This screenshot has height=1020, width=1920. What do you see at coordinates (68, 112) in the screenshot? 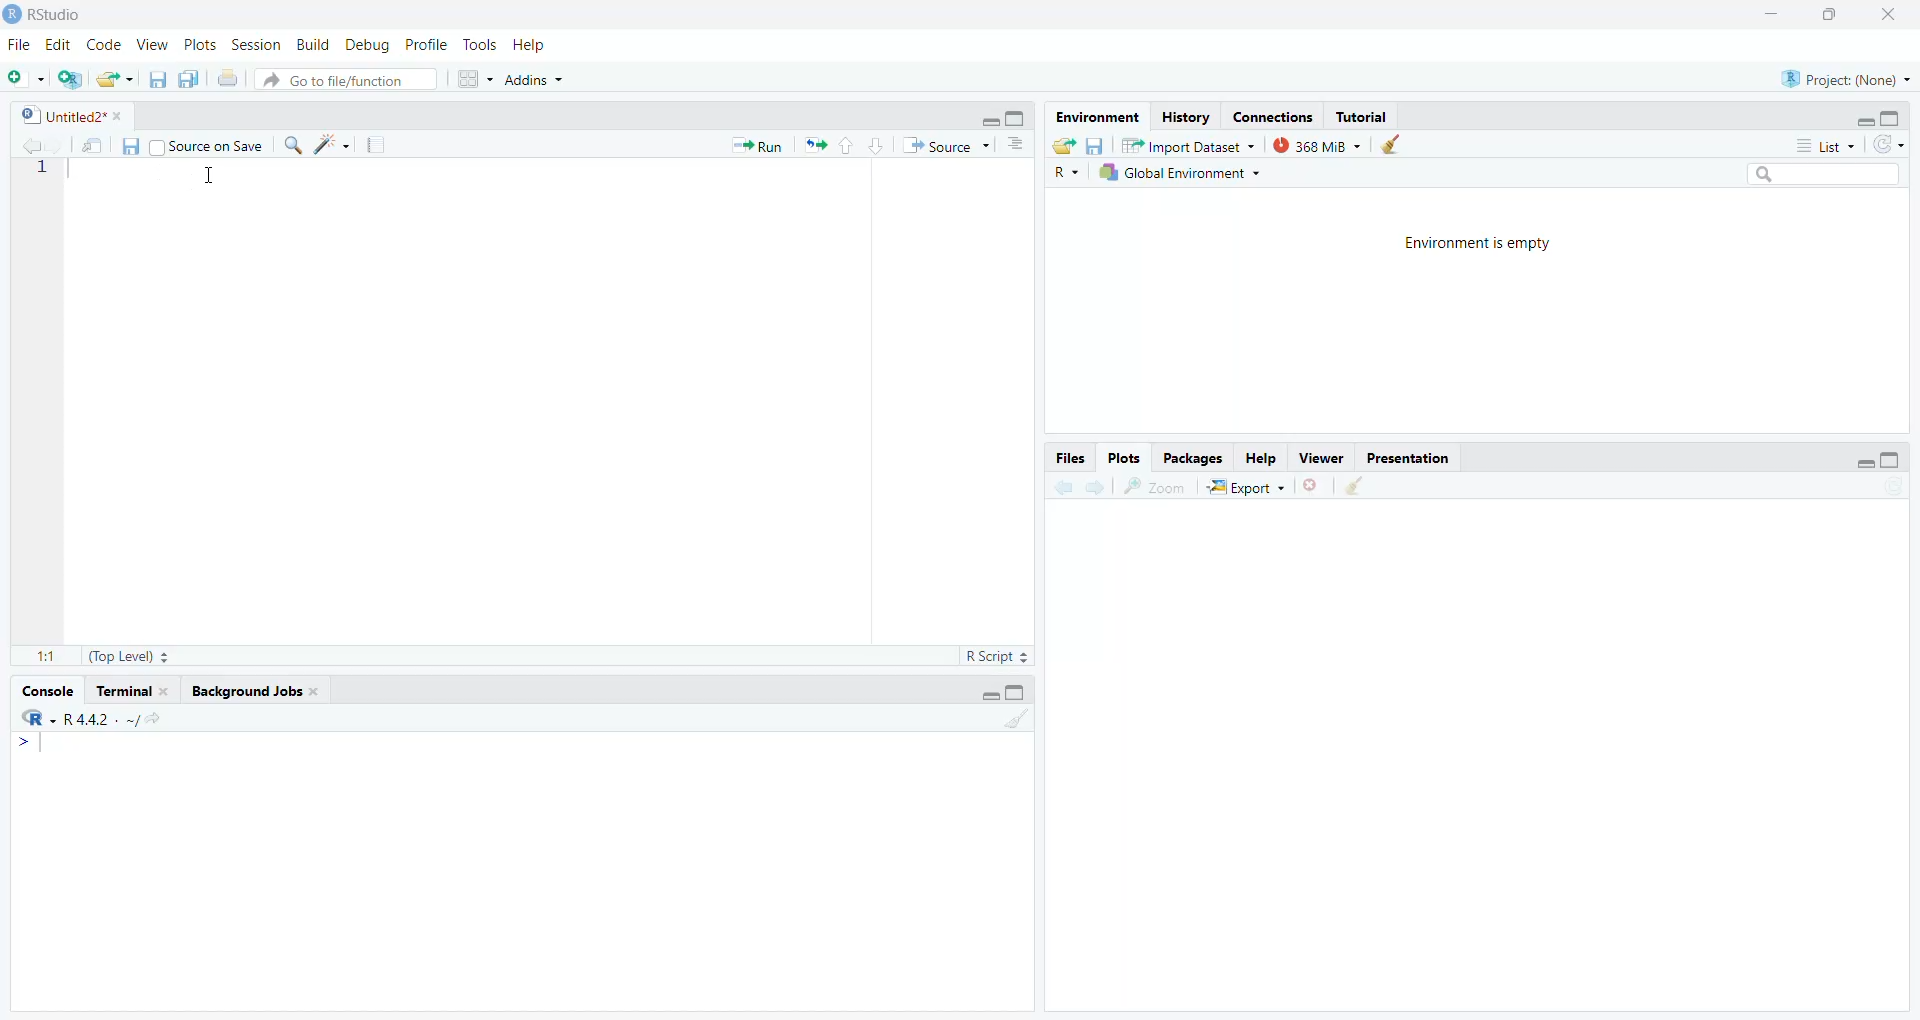
I see `| Untitled2* *` at bounding box center [68, 112].